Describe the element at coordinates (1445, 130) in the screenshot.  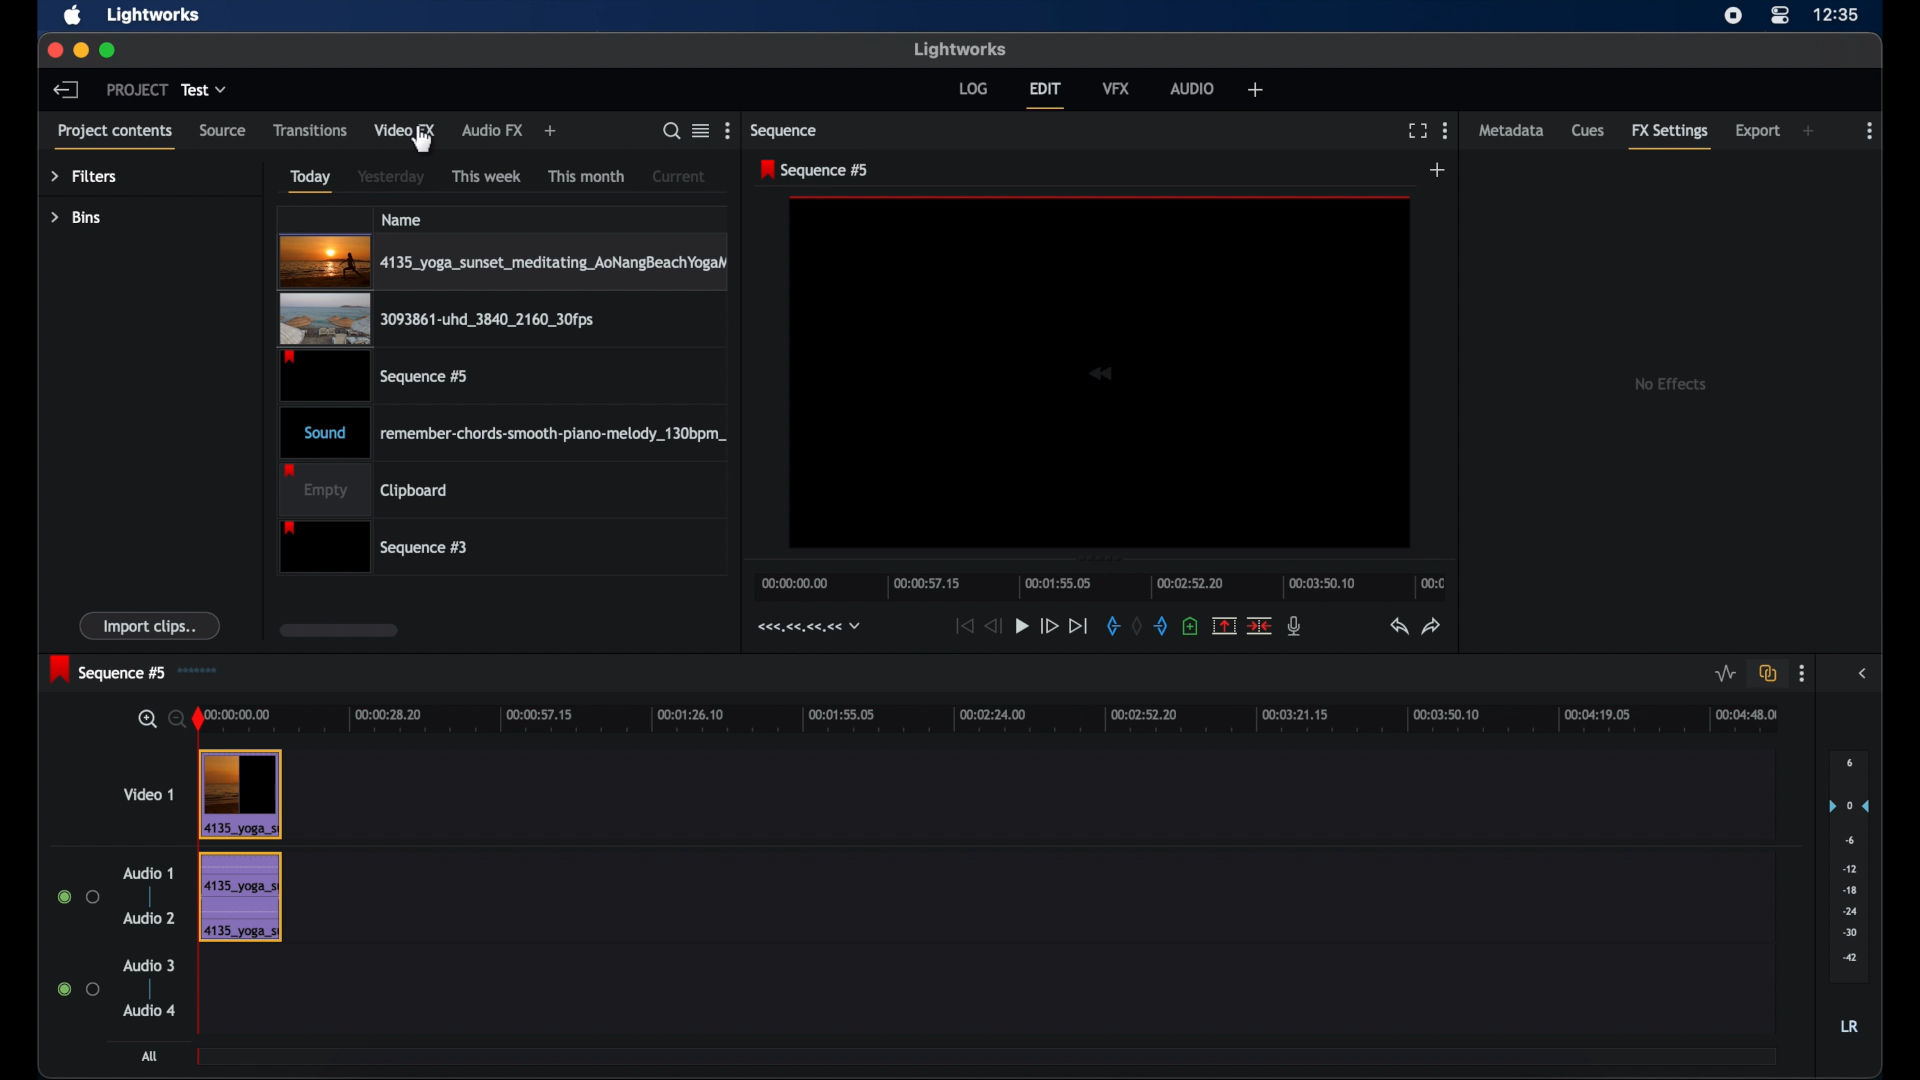
I see `more options` at that location.